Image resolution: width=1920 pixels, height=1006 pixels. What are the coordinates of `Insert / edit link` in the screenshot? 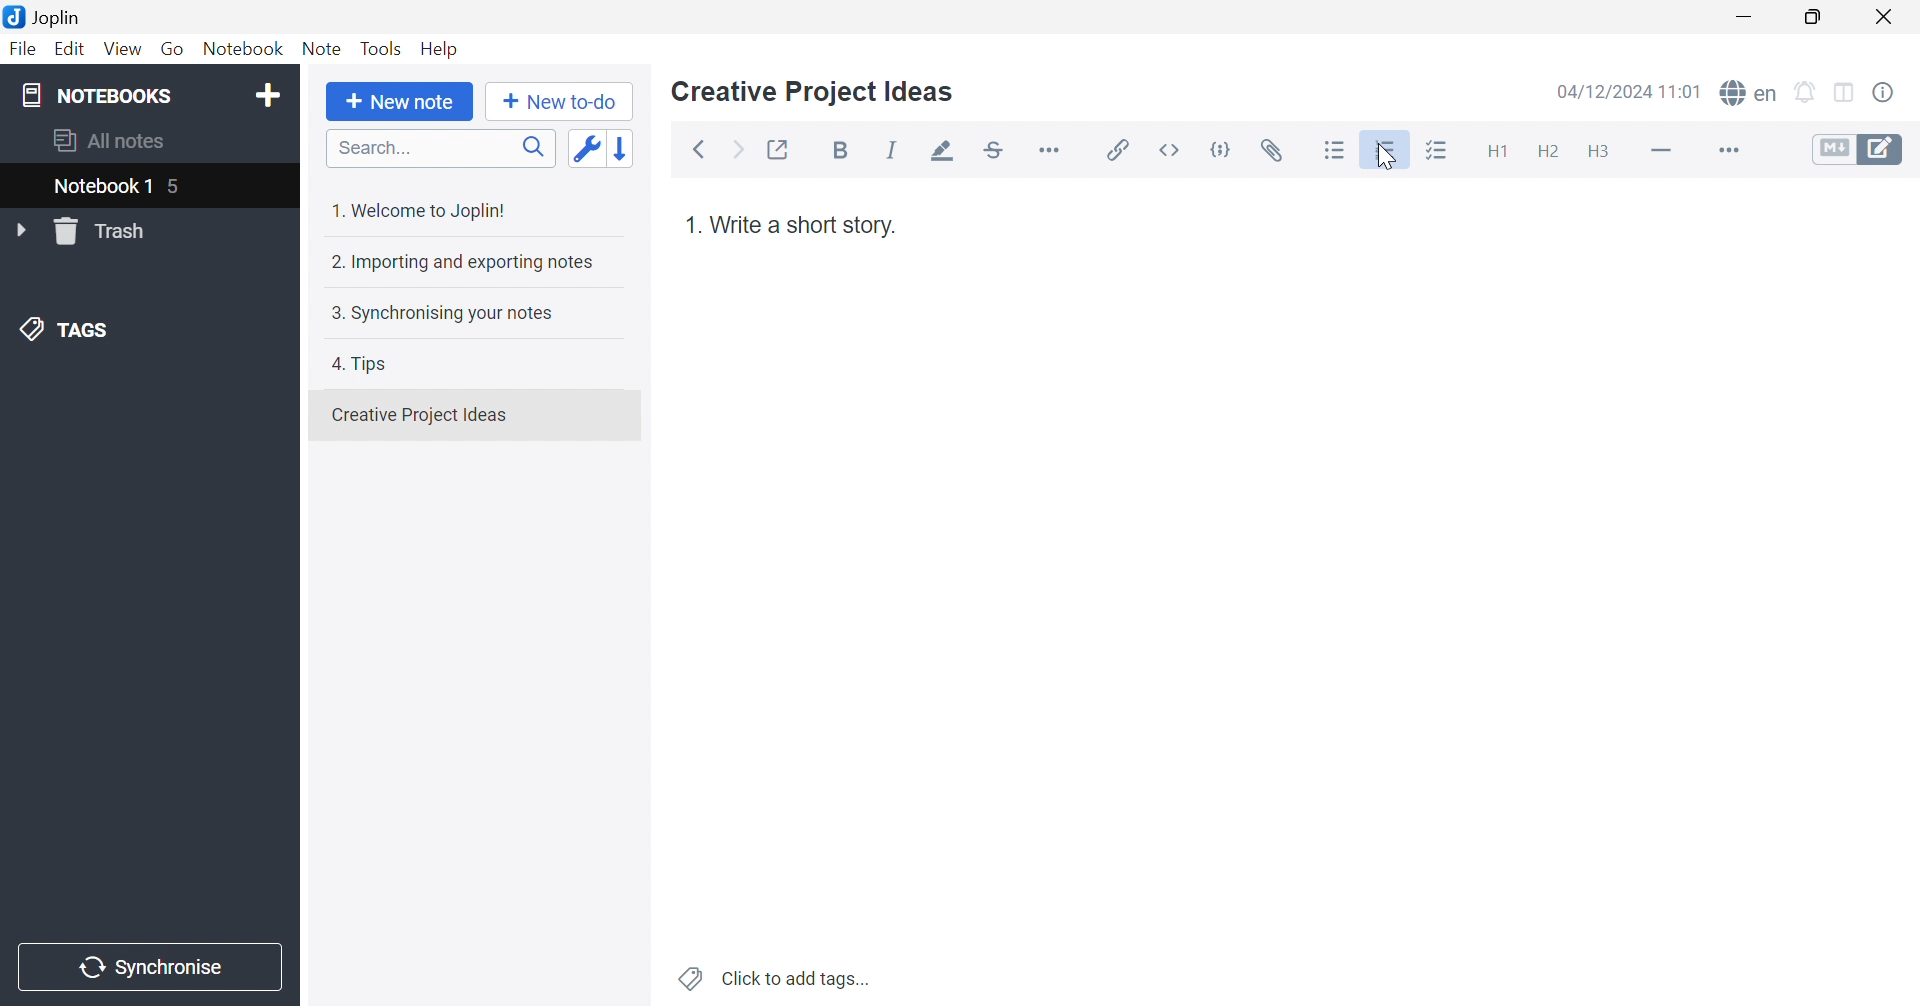 It's located at (1119, 149).